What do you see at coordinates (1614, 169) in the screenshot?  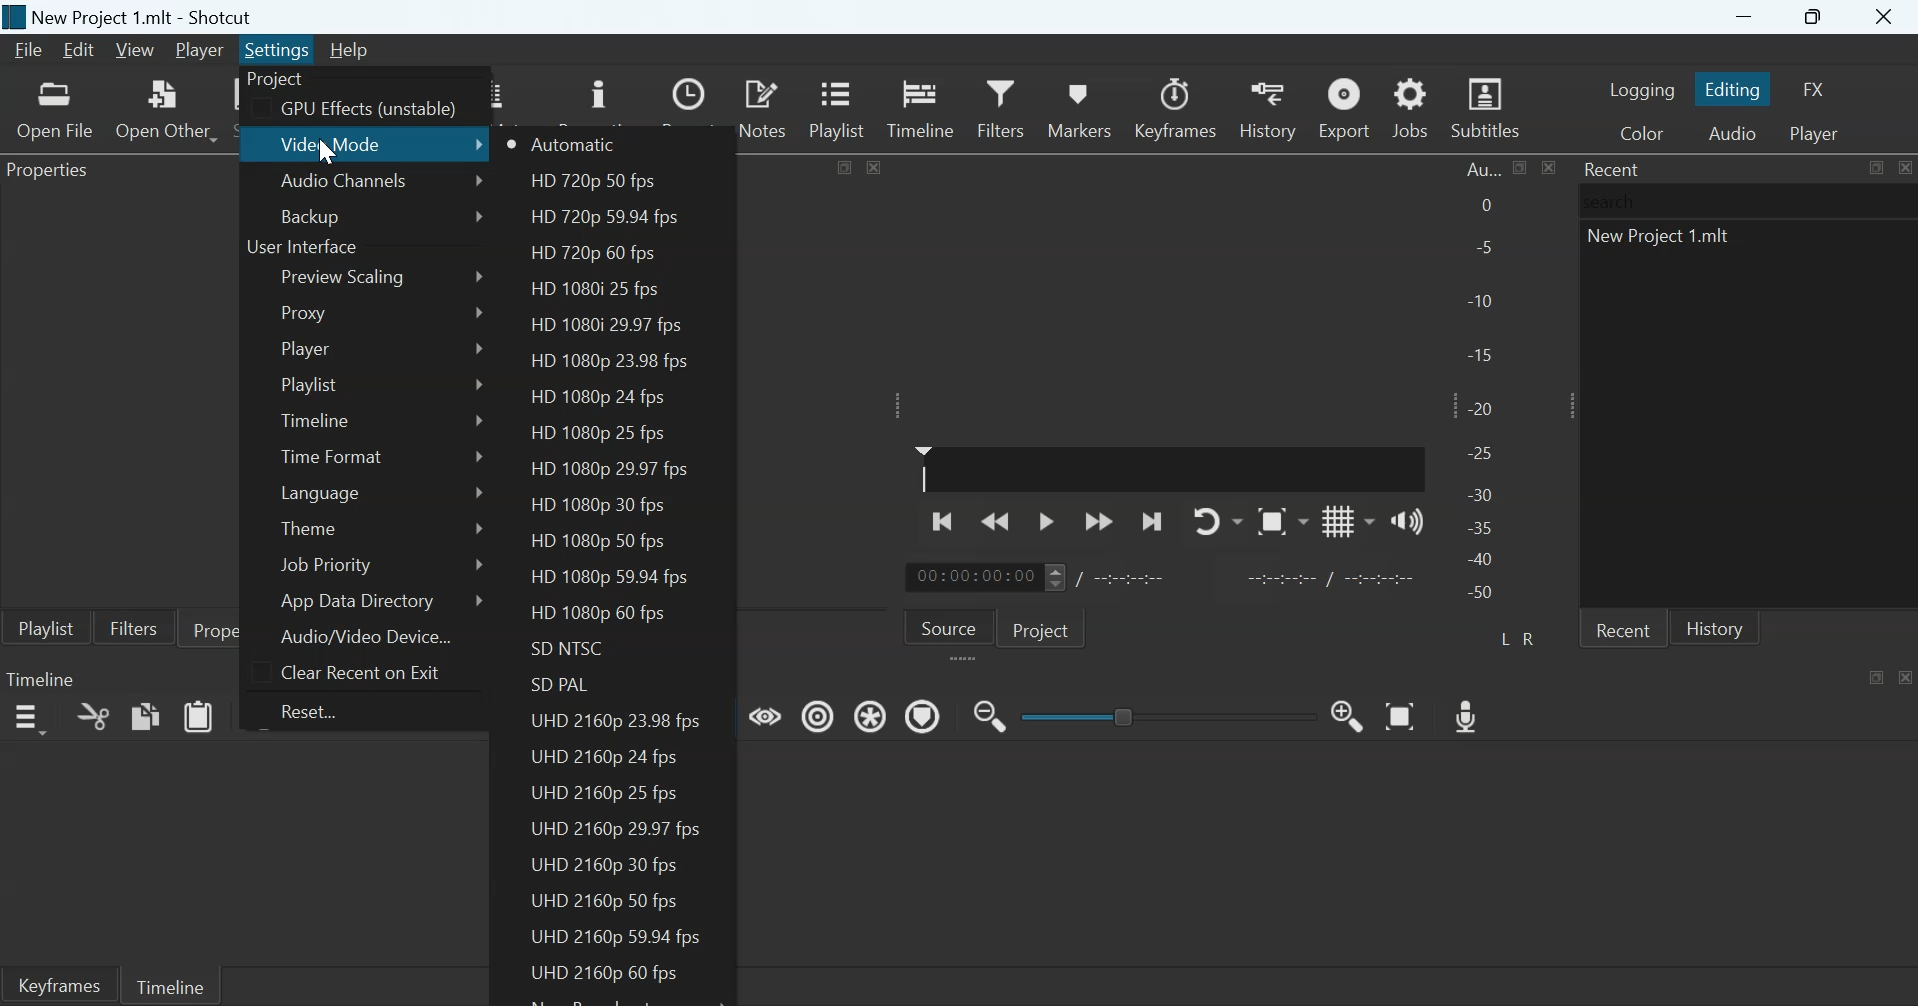 I see `Recent` at bounding box center [1614, 169].